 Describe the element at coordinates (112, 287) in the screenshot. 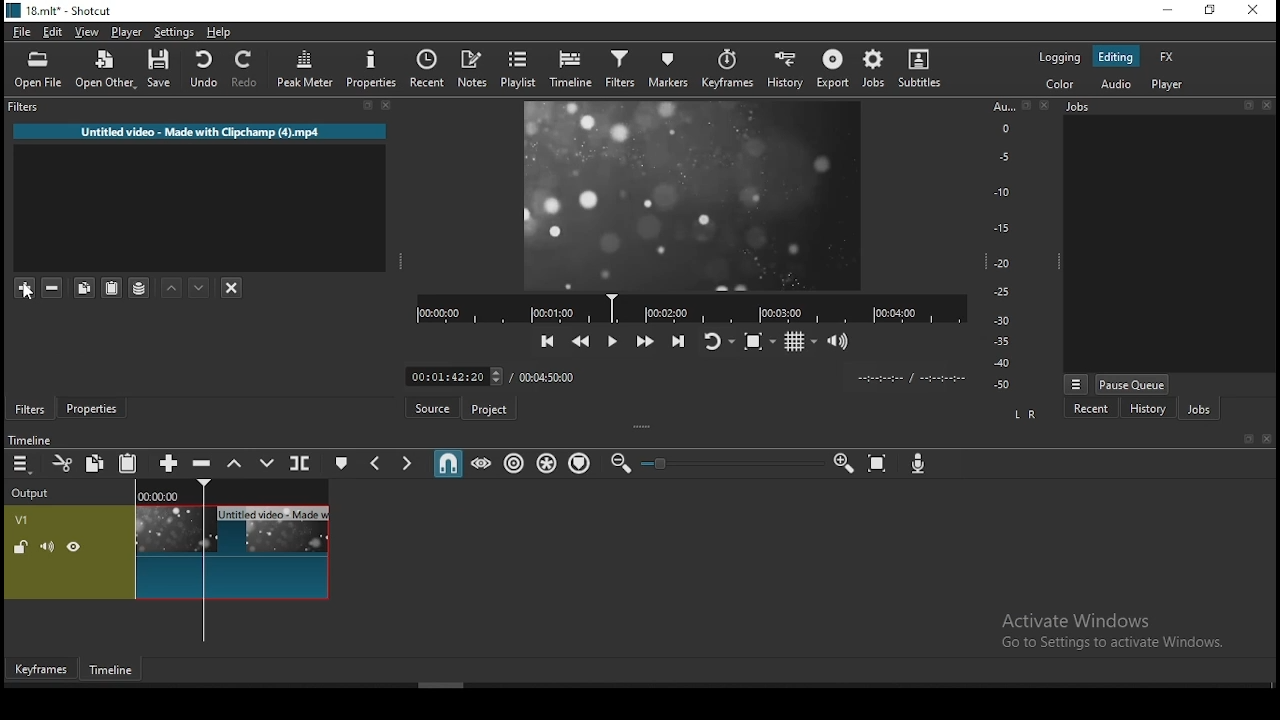

I see `paste` at that location.